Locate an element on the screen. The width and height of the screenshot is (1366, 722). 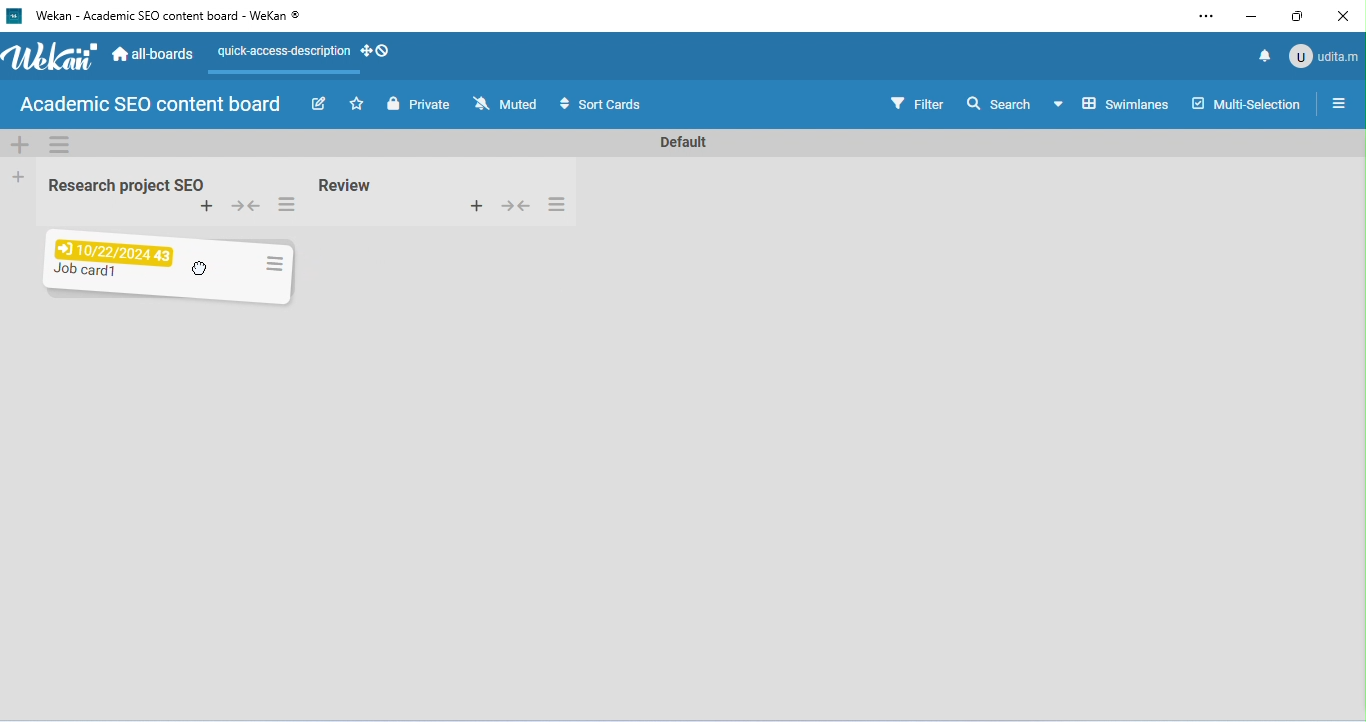
multi-selection is located at coordinates (1245, 103).